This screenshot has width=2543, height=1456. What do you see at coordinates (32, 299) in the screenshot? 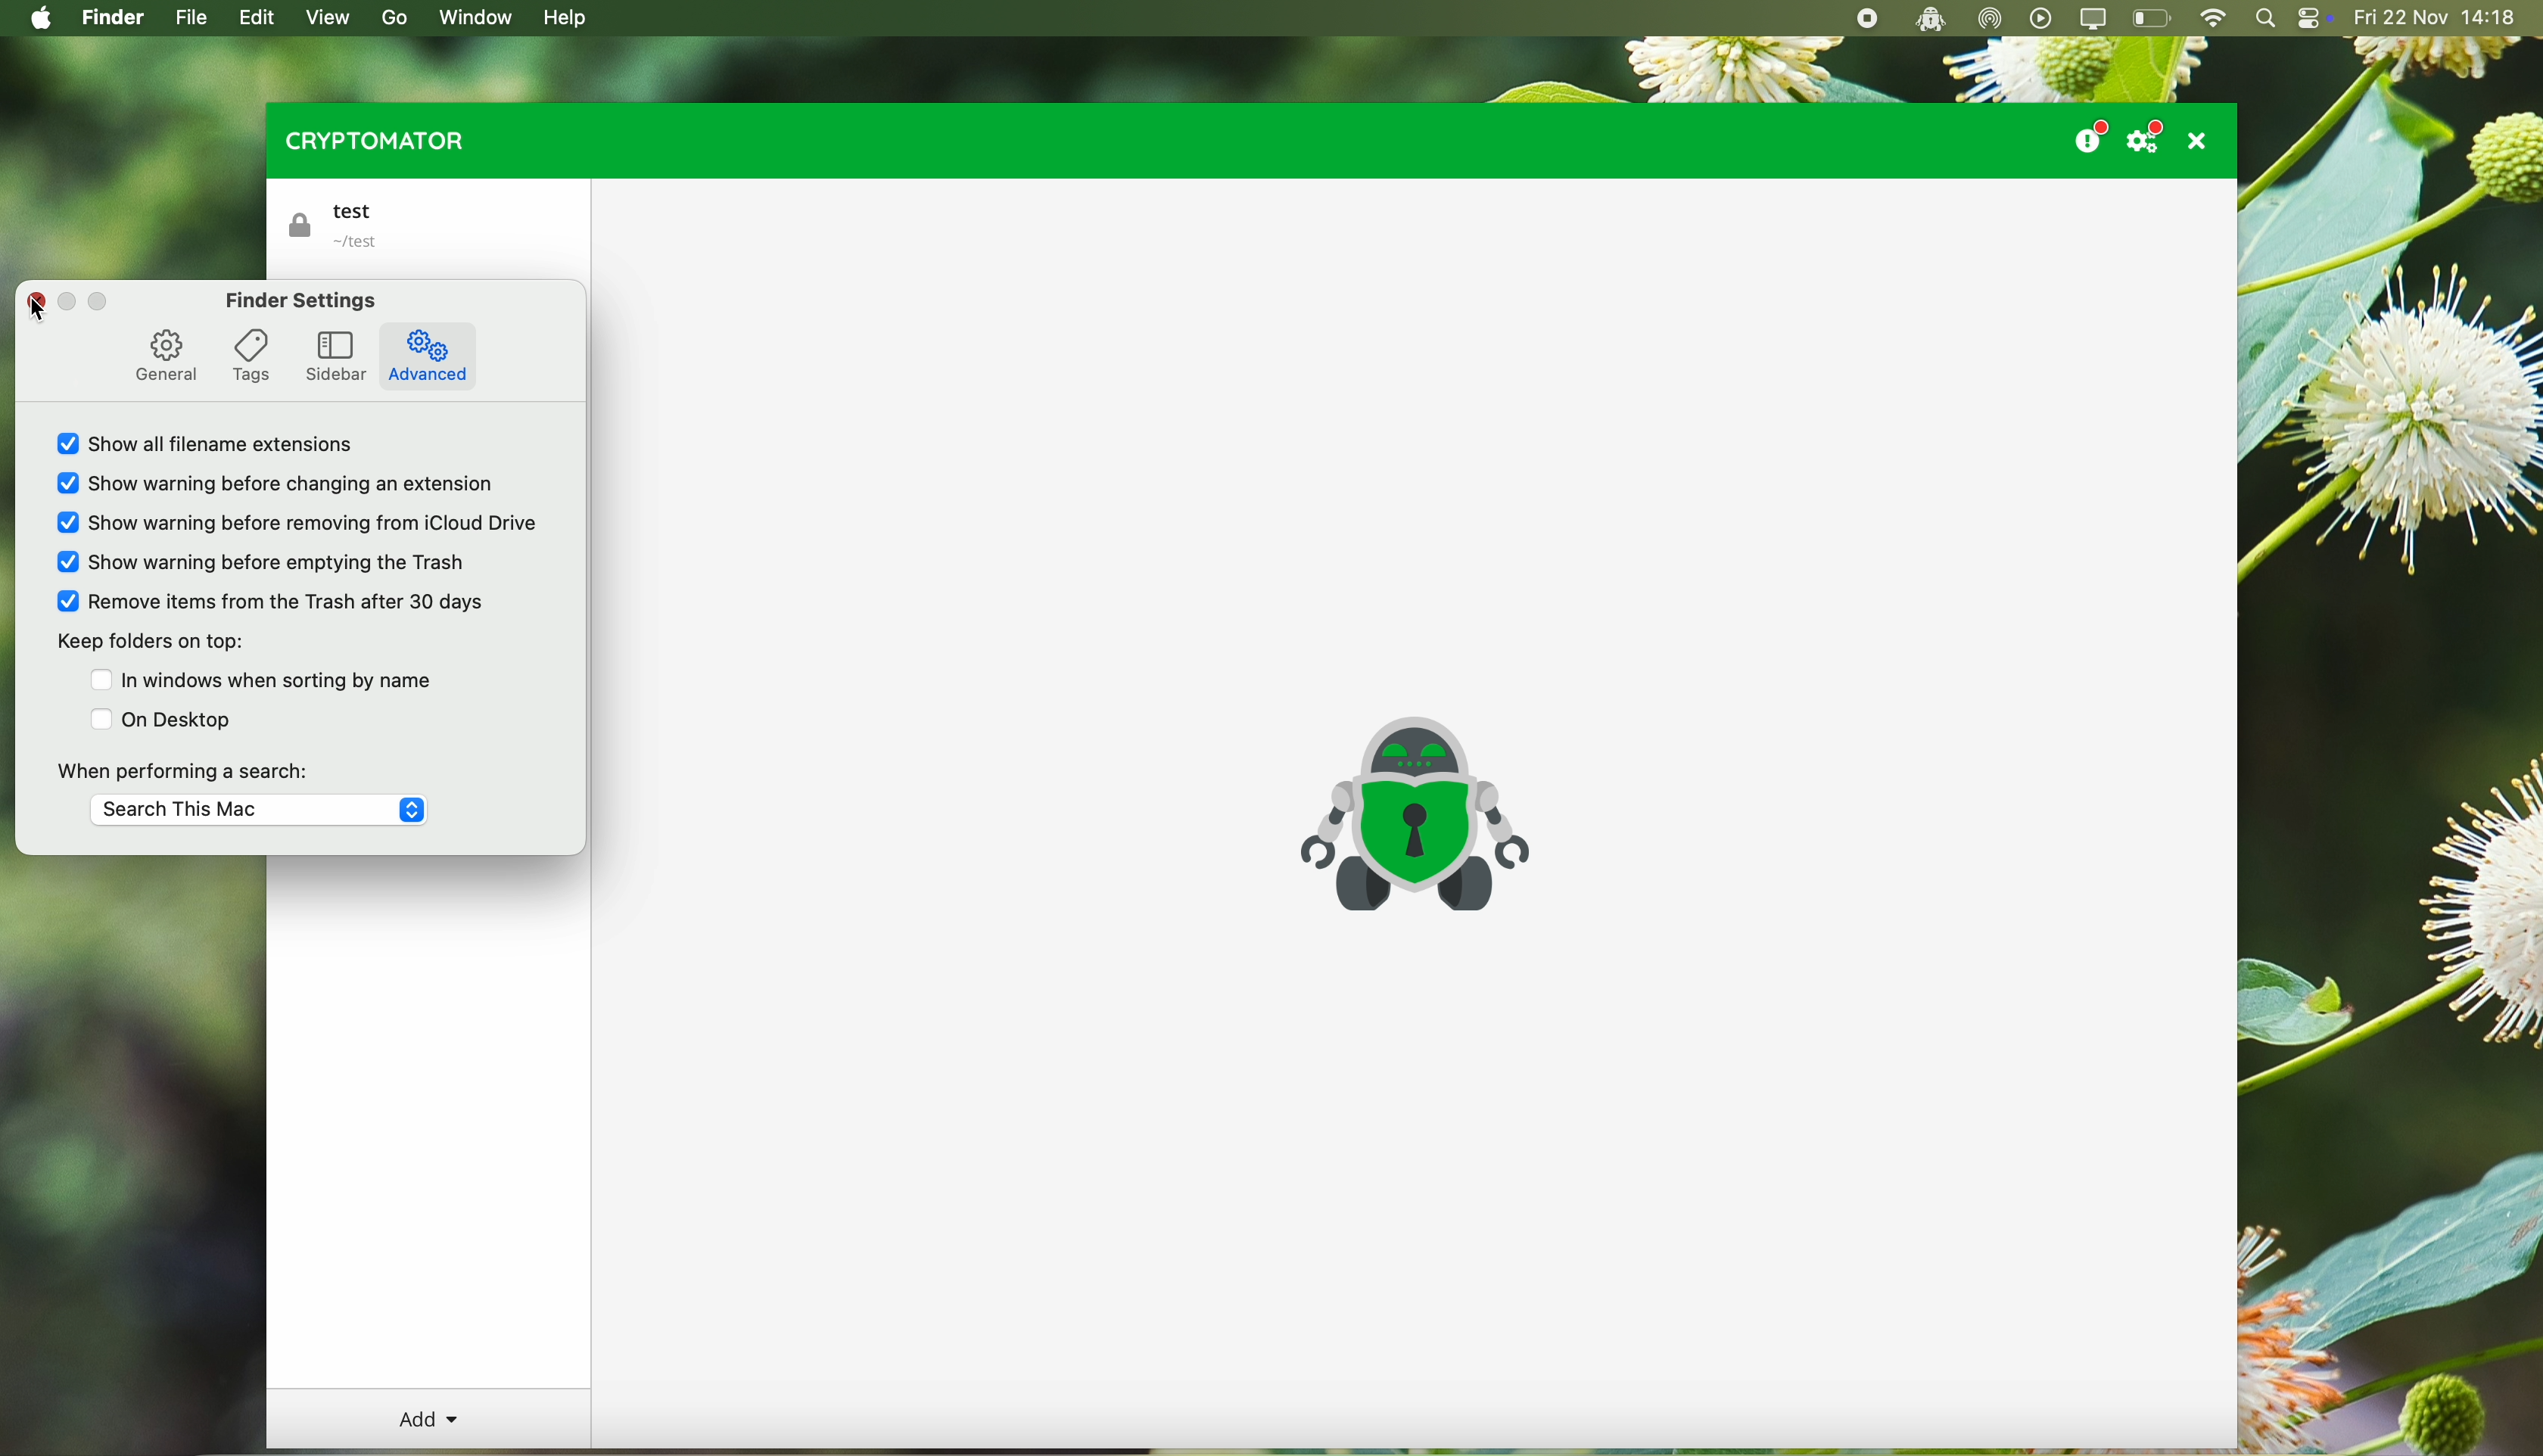
I see `close pop-up` at bounding box center [32, 299].